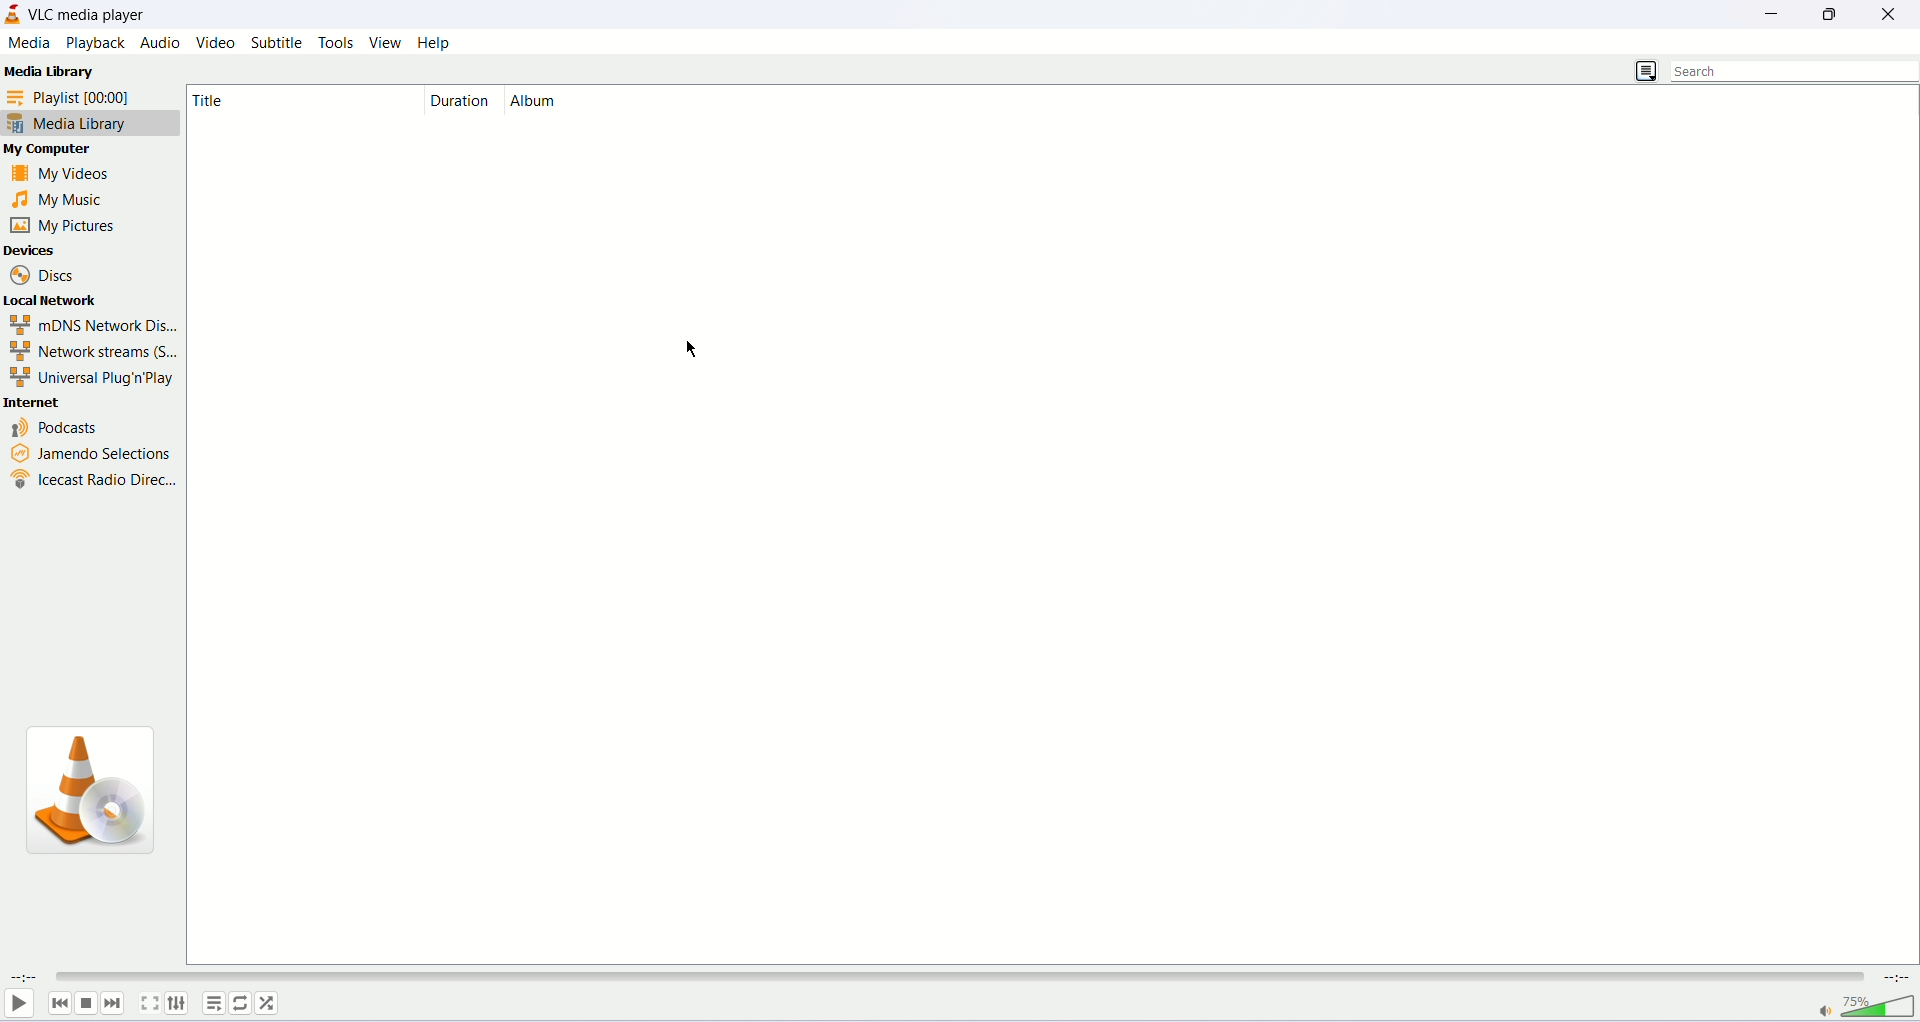  Describe the element at coordinates (93, 42) in the screenshot. I see `playback` at that location.